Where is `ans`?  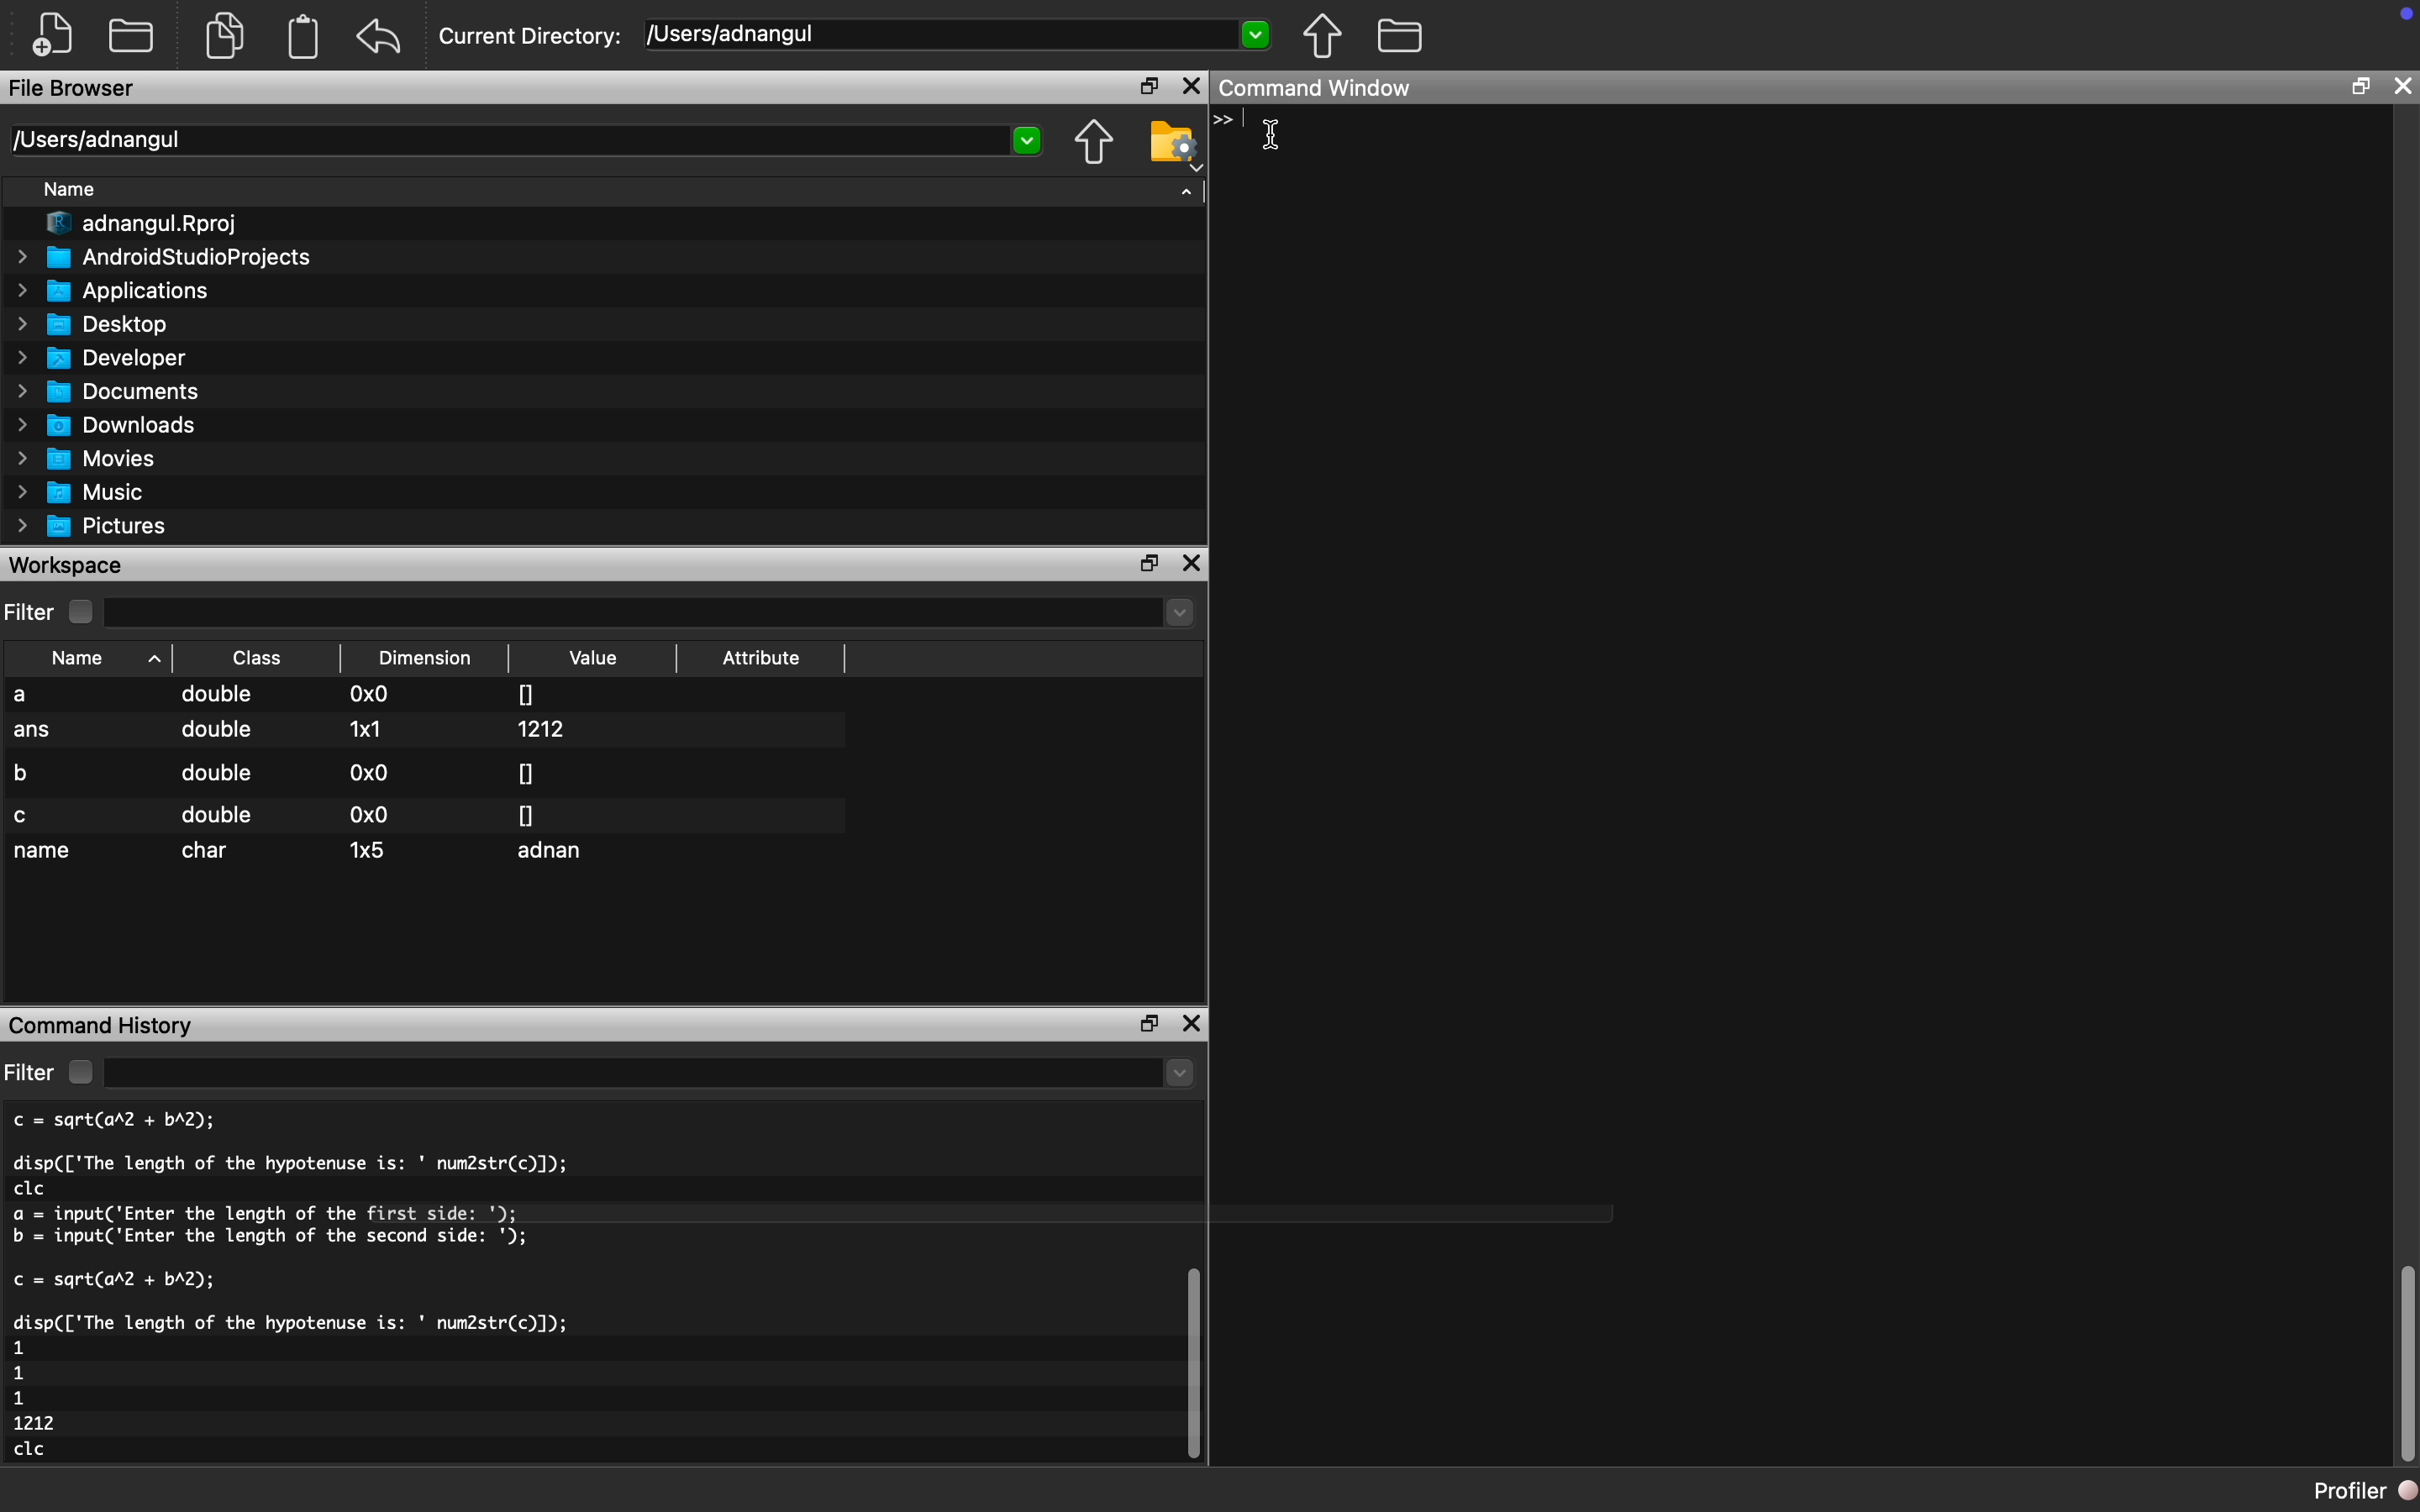 ans is located at coordinates (34, 733).